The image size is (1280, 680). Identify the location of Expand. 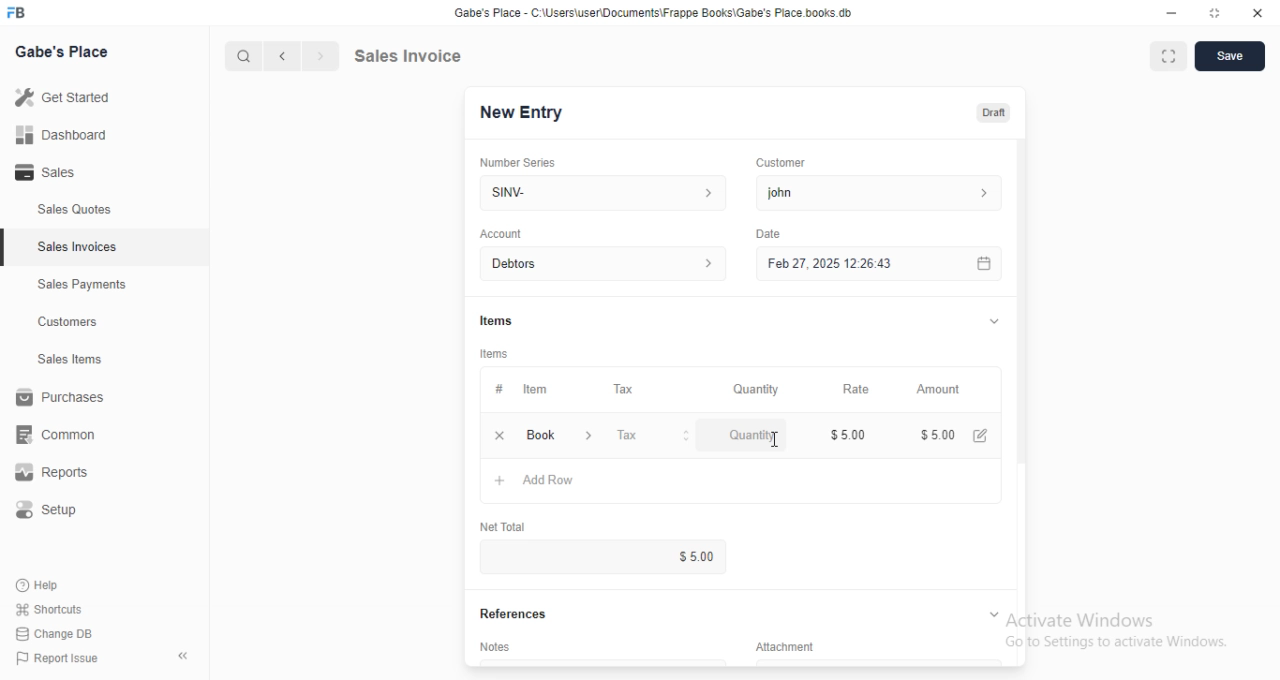
(1168, 56).